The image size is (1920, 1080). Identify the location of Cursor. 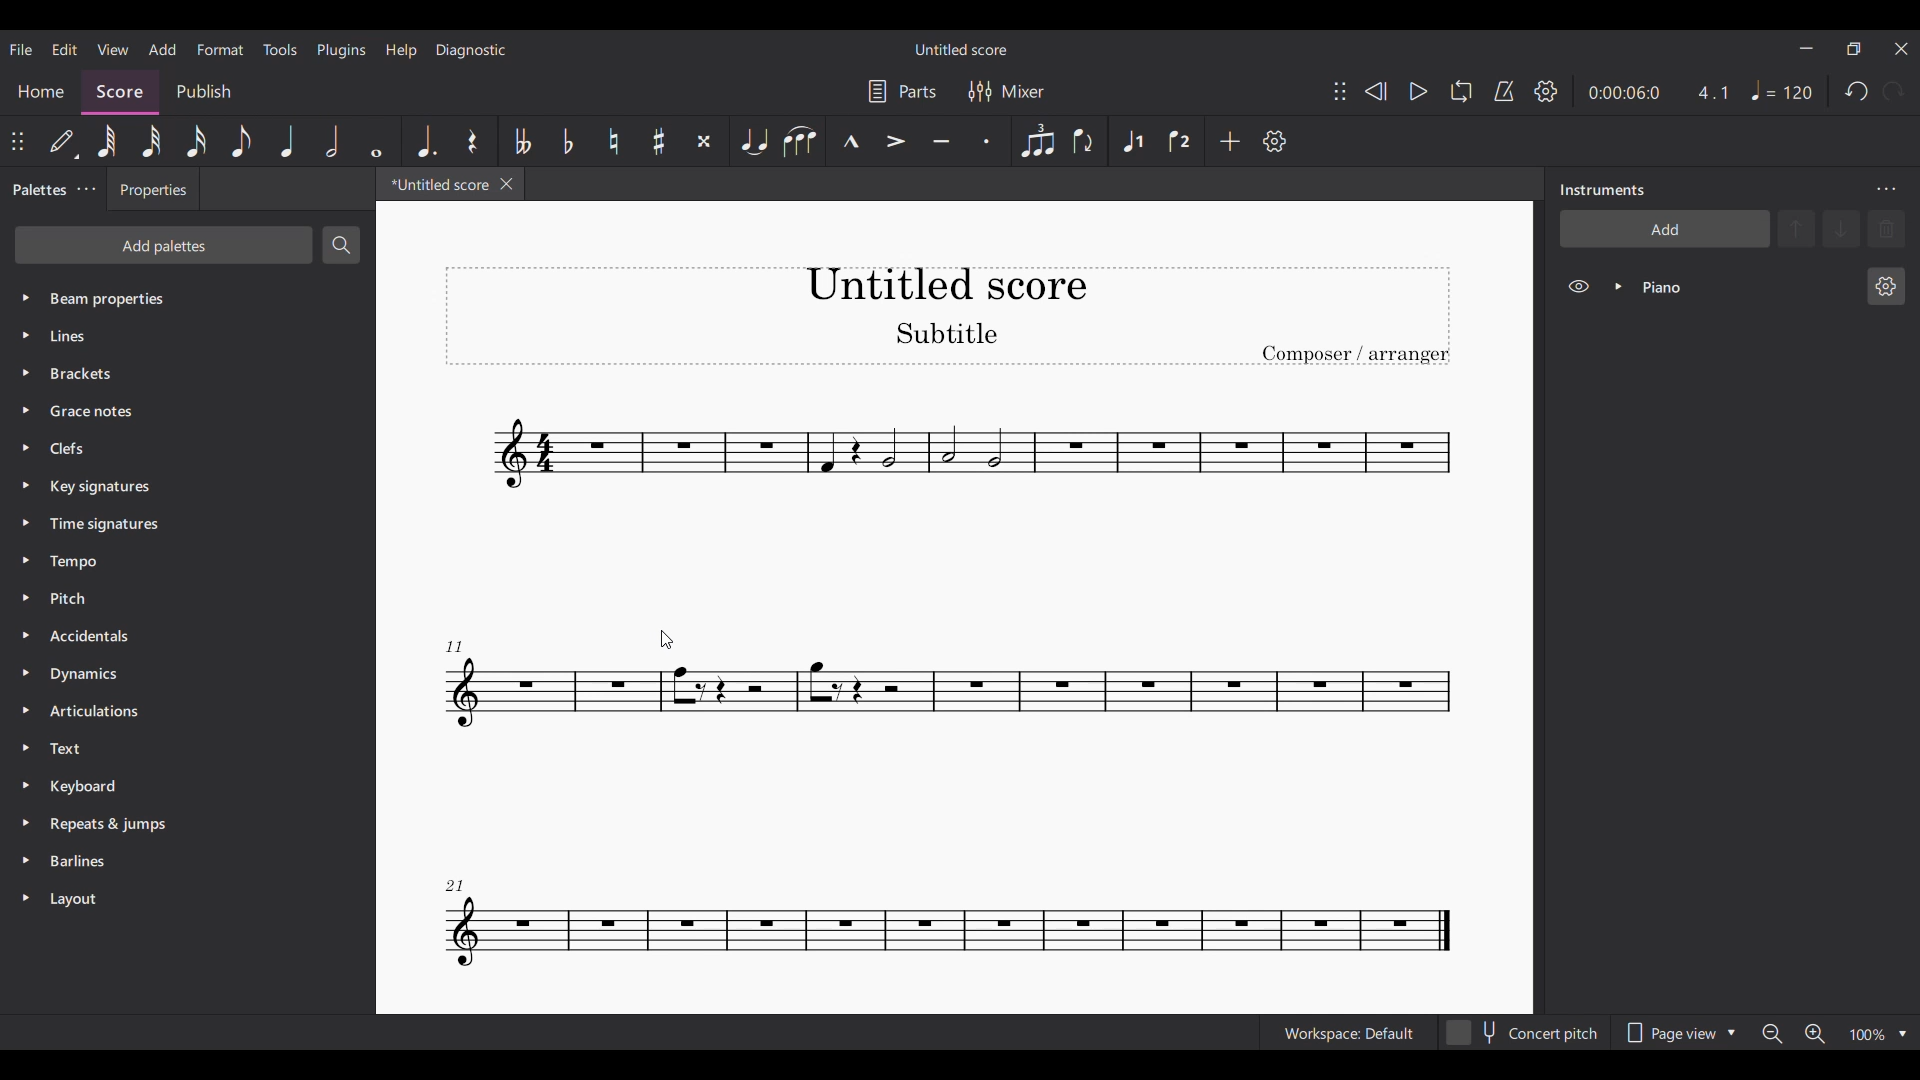
(665, 640).